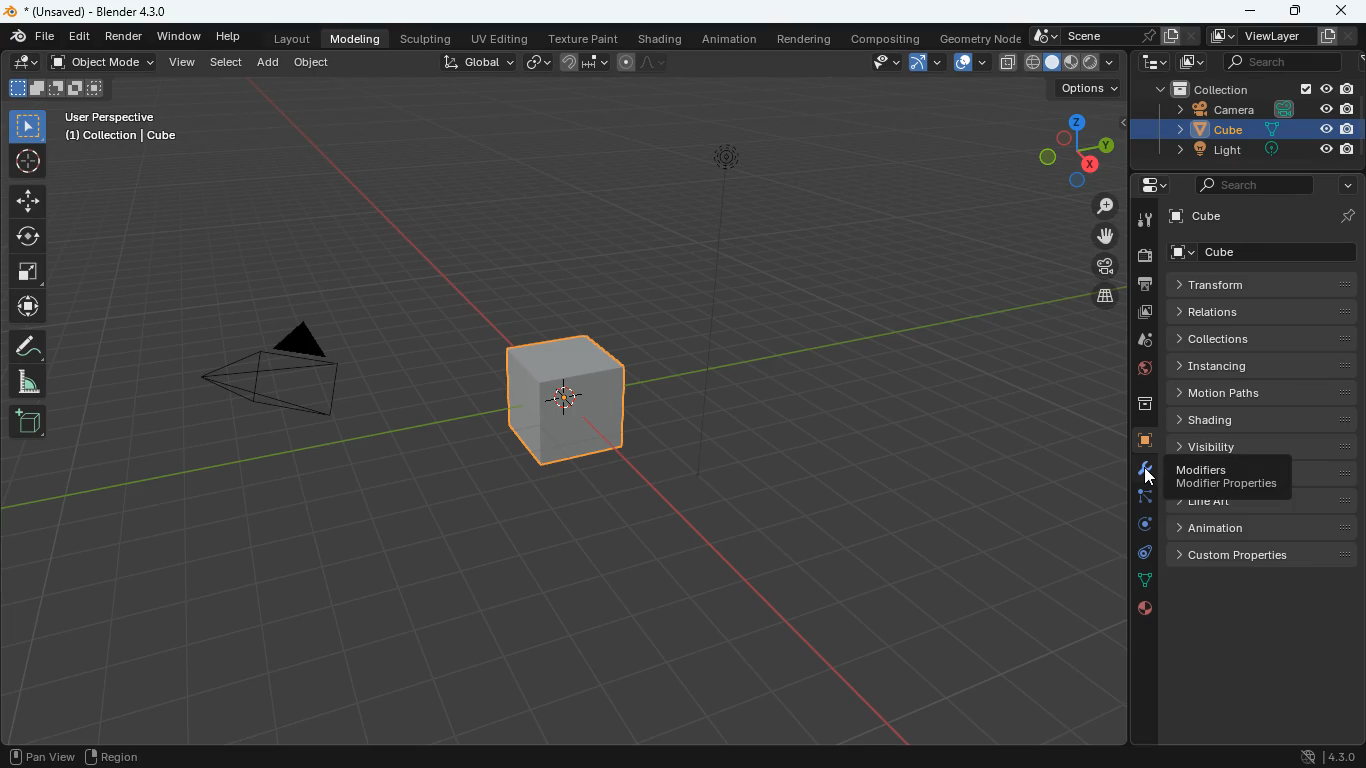  Describe the element at coordinates (126, 39) in the screenshot. I see `render` at that location.